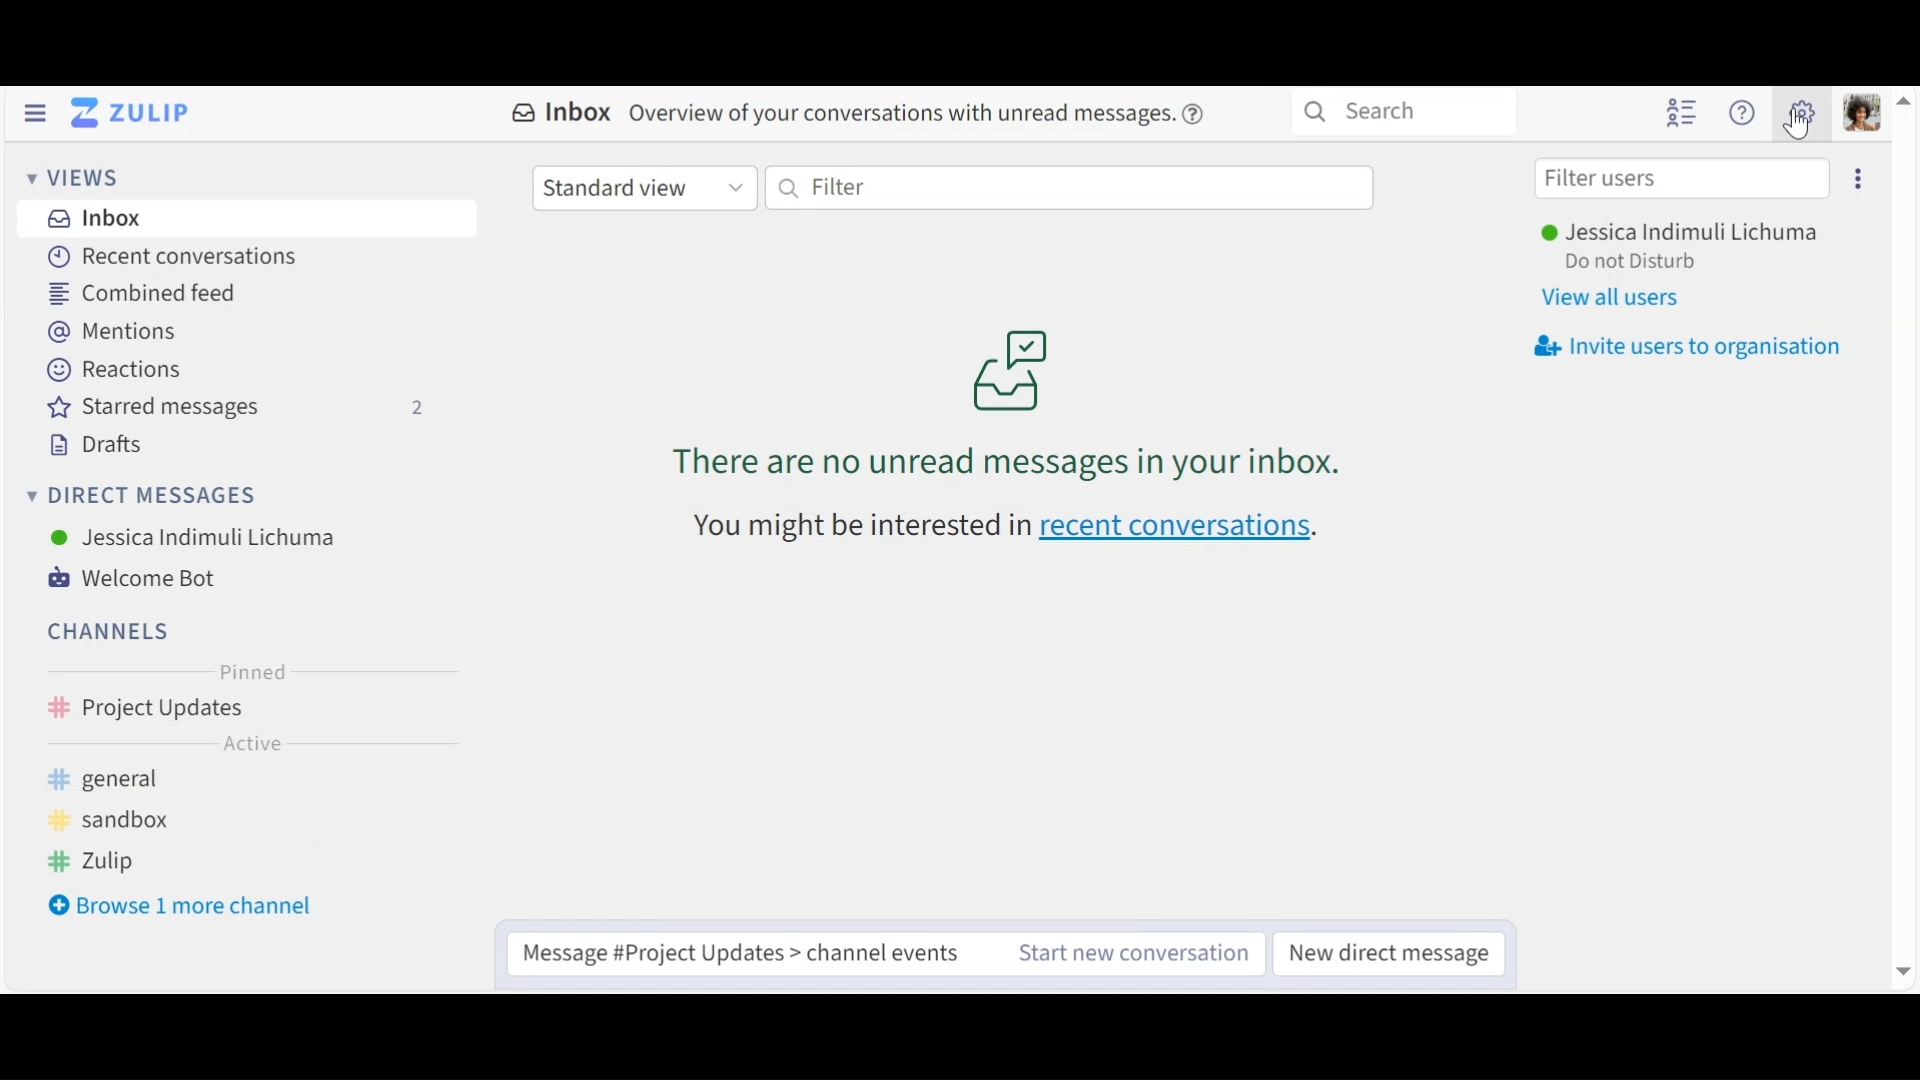 The width and height of the screenshot is (1920, 1080). Describe the element at coordinates (106, 633) in the screenshot. I see `Channels` at that location.